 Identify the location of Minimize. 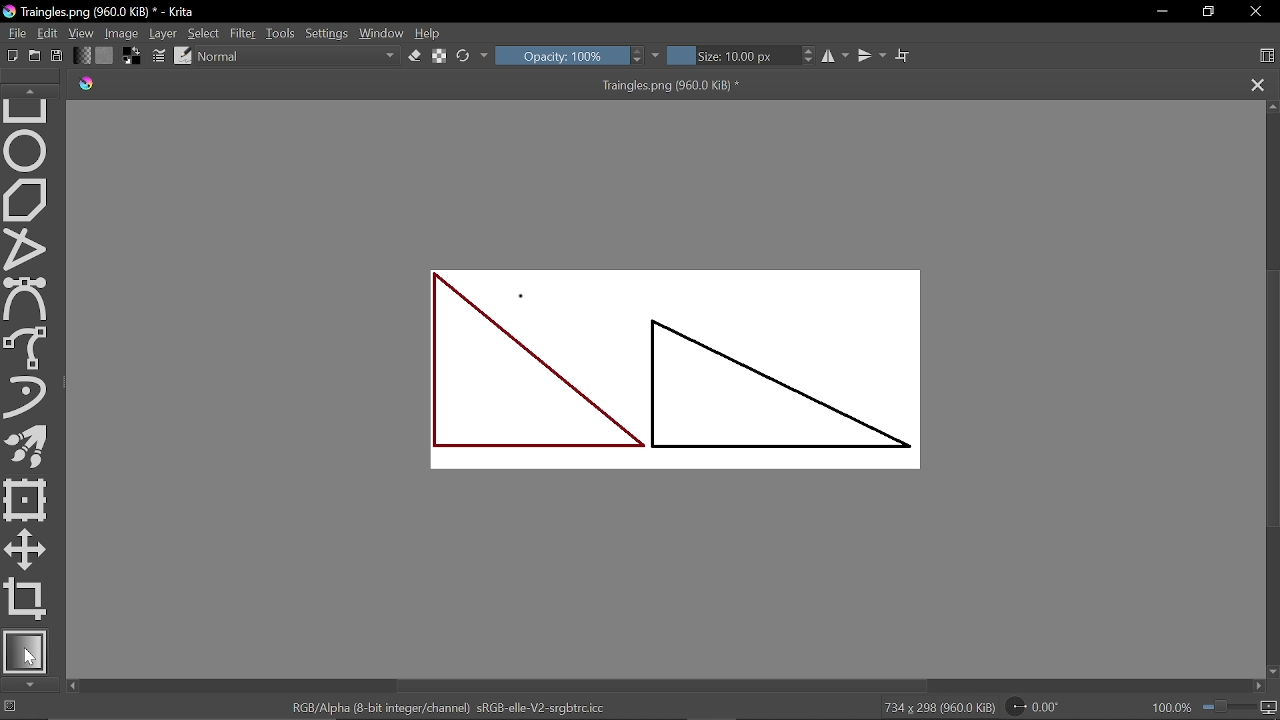
(1162, 13).